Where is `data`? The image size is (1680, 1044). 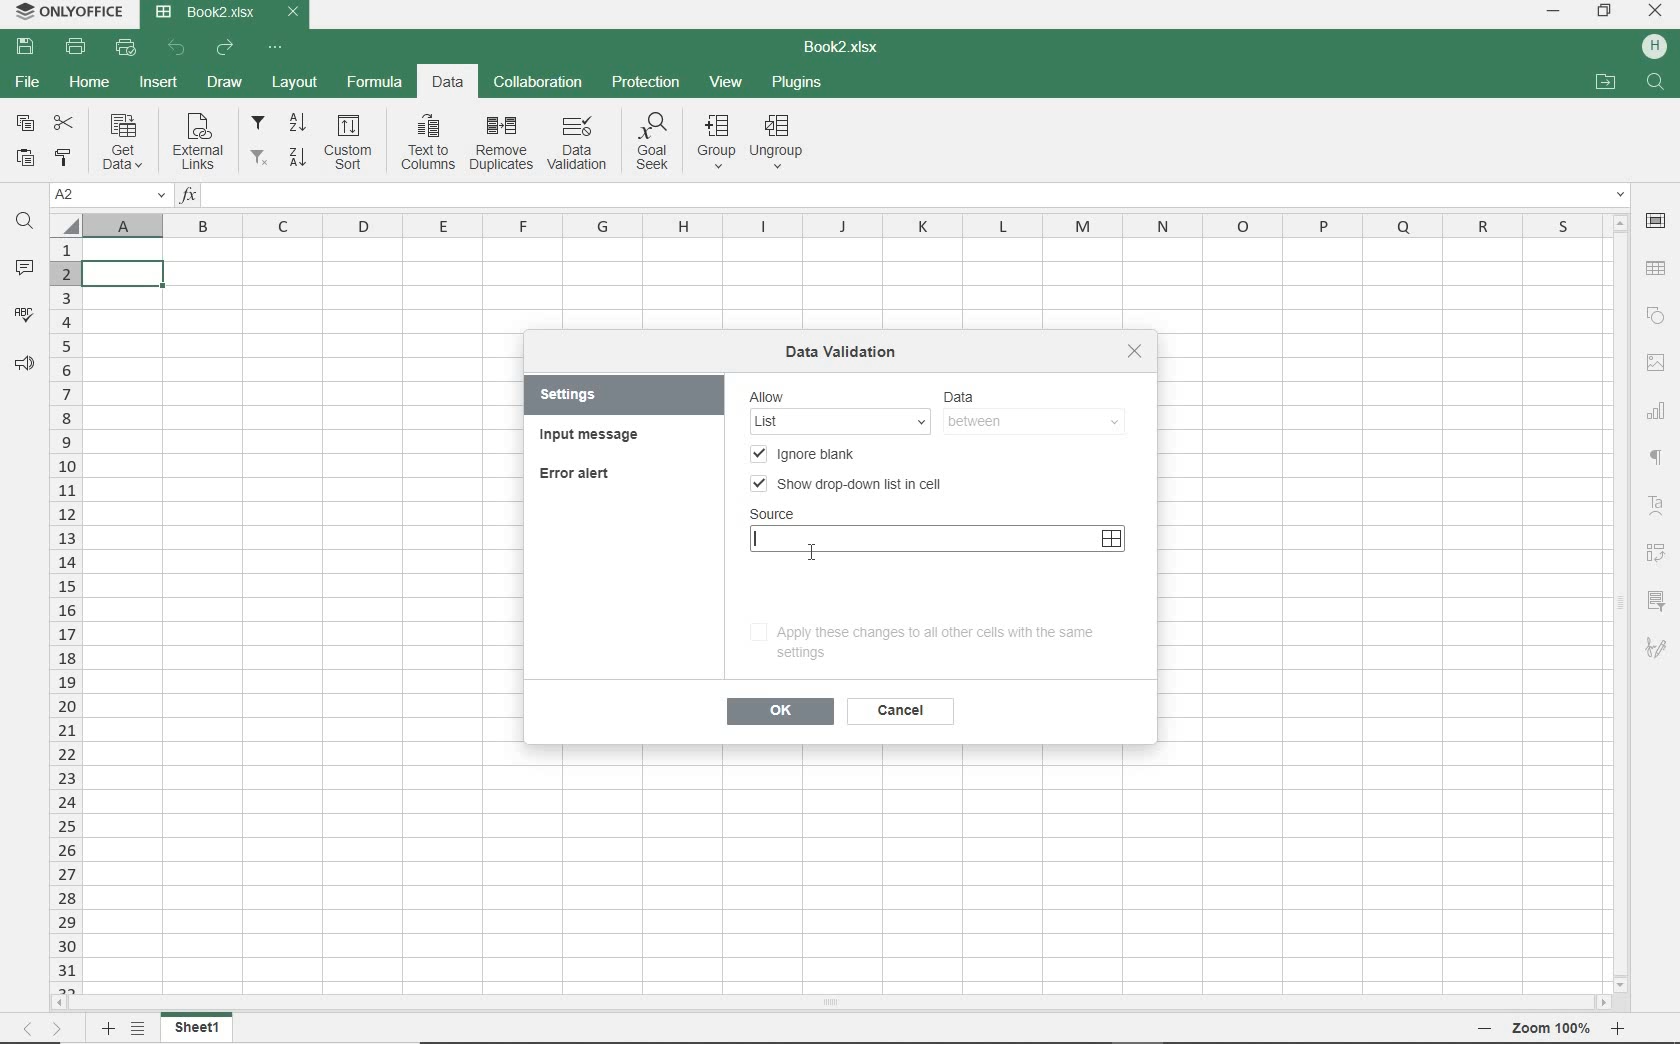 data is located at coordinates (982, 397).